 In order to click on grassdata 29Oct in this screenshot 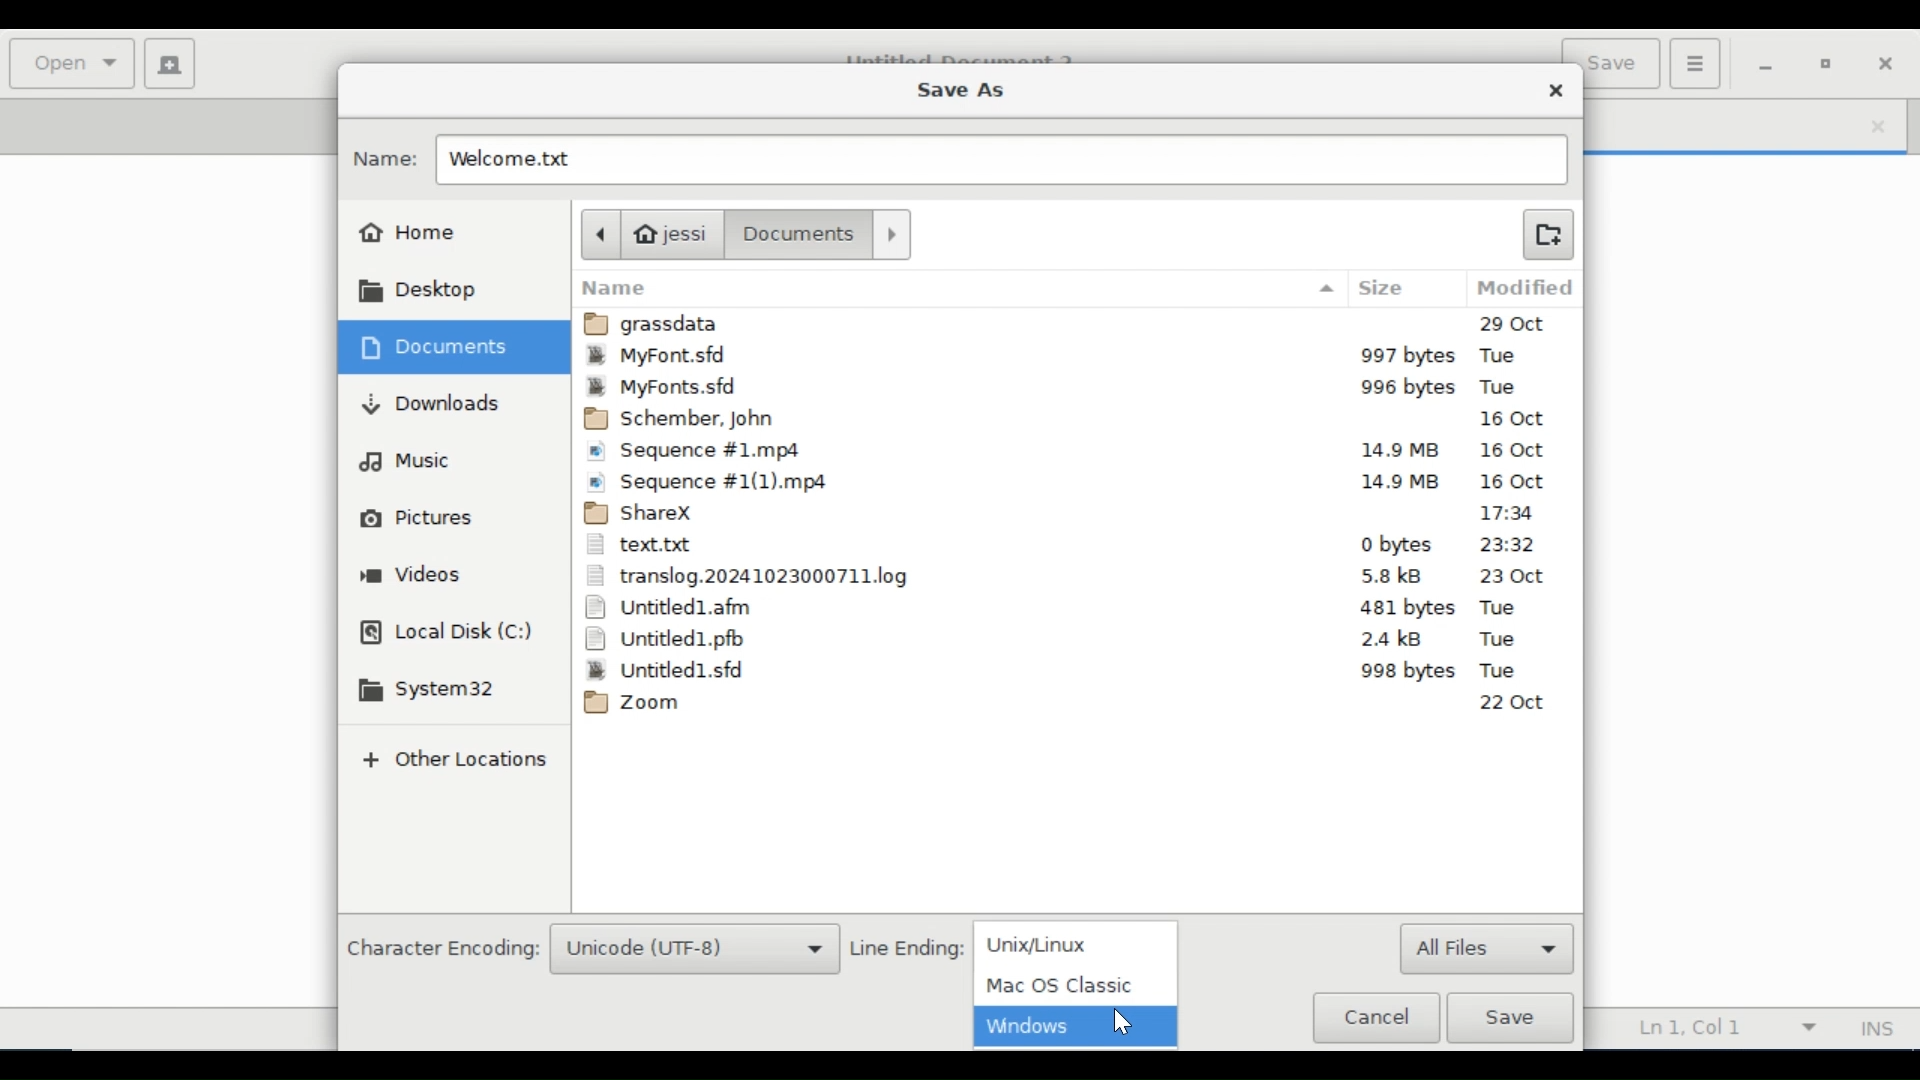, I will do `click(1077, 324)`.